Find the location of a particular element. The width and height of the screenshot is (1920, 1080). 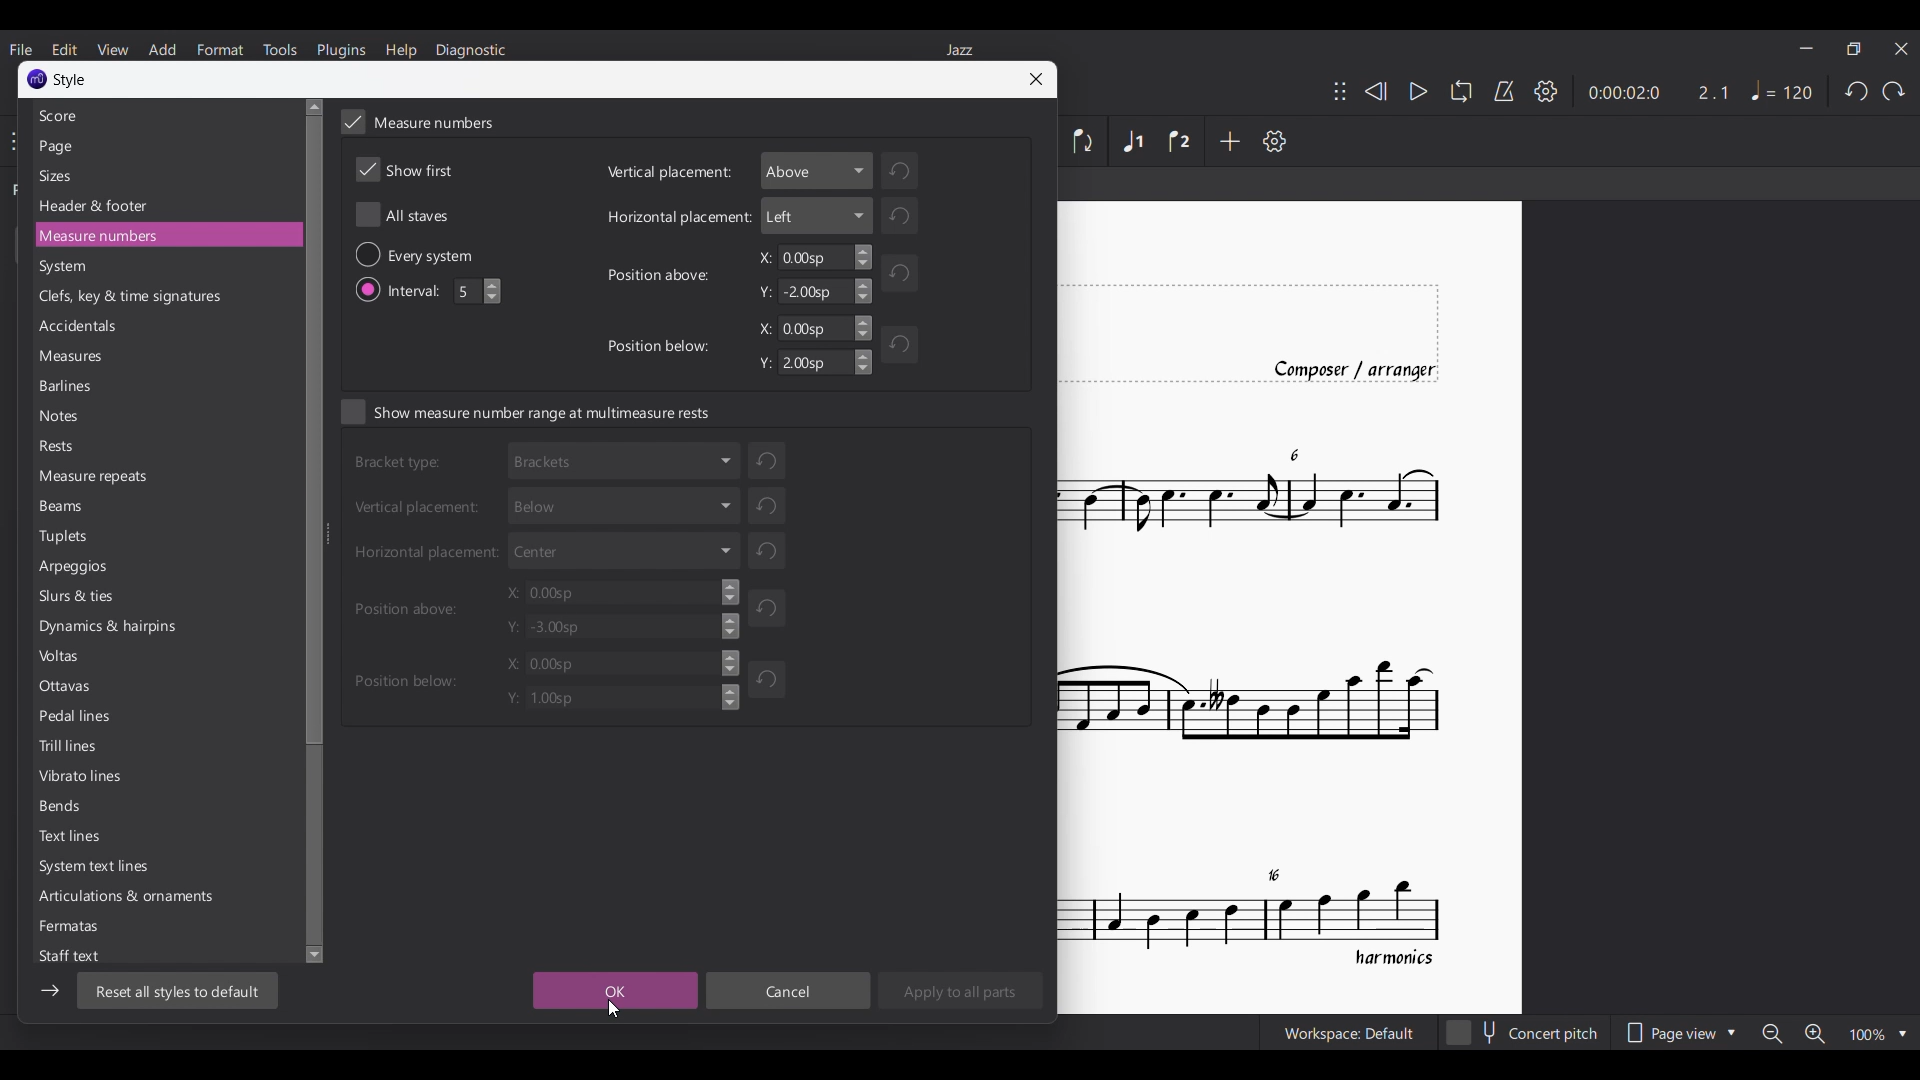

Help menu is located at coordinates (401, 50).